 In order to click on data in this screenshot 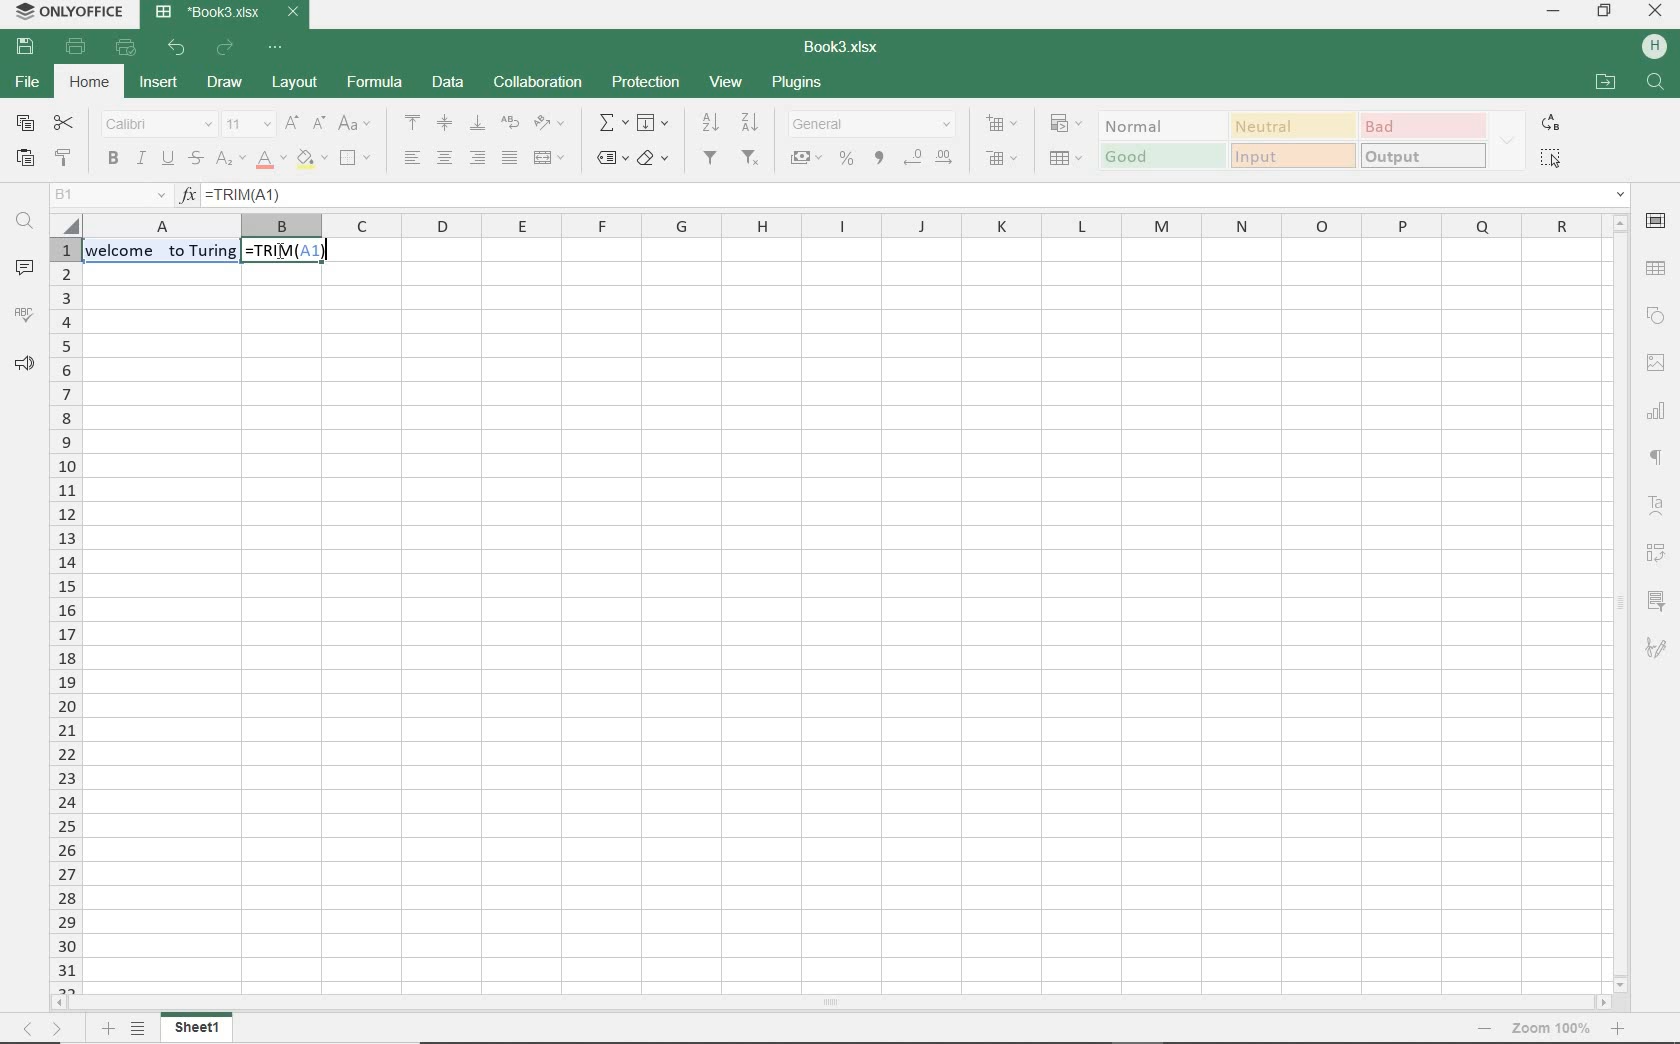, I will do `click(445, 84)`.